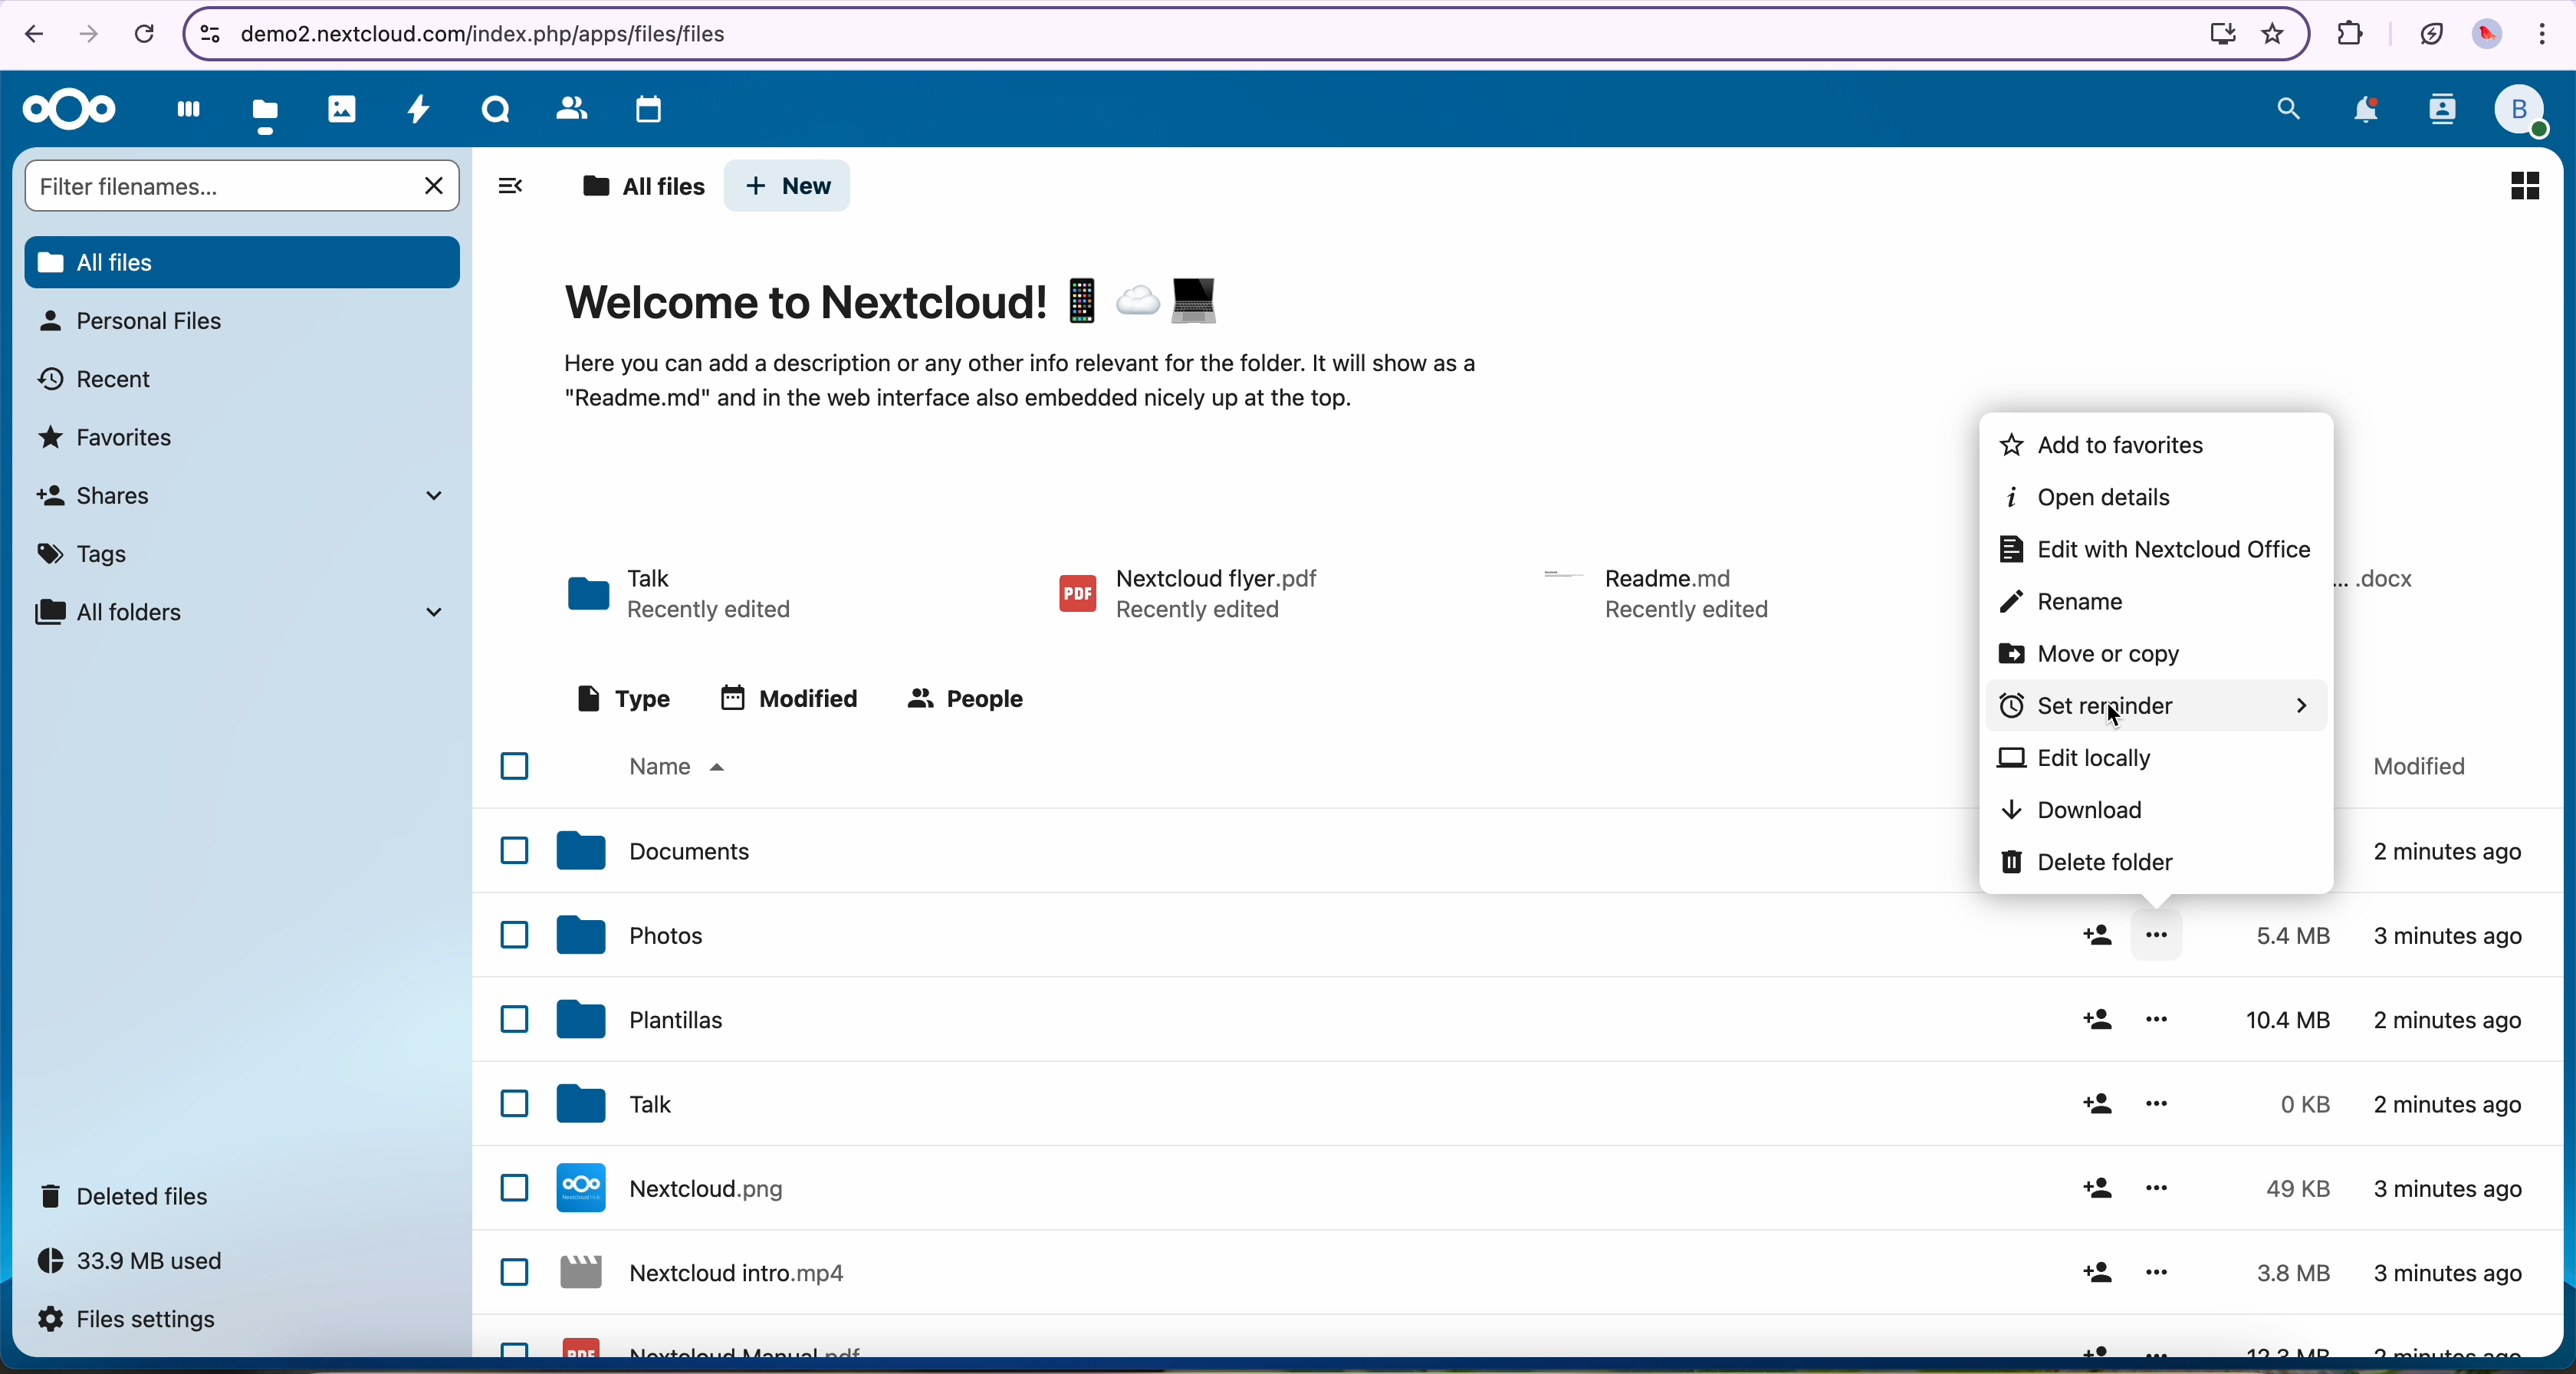 The image size is (2576, 1374). I want to click on cursor, so click(2112, 718).